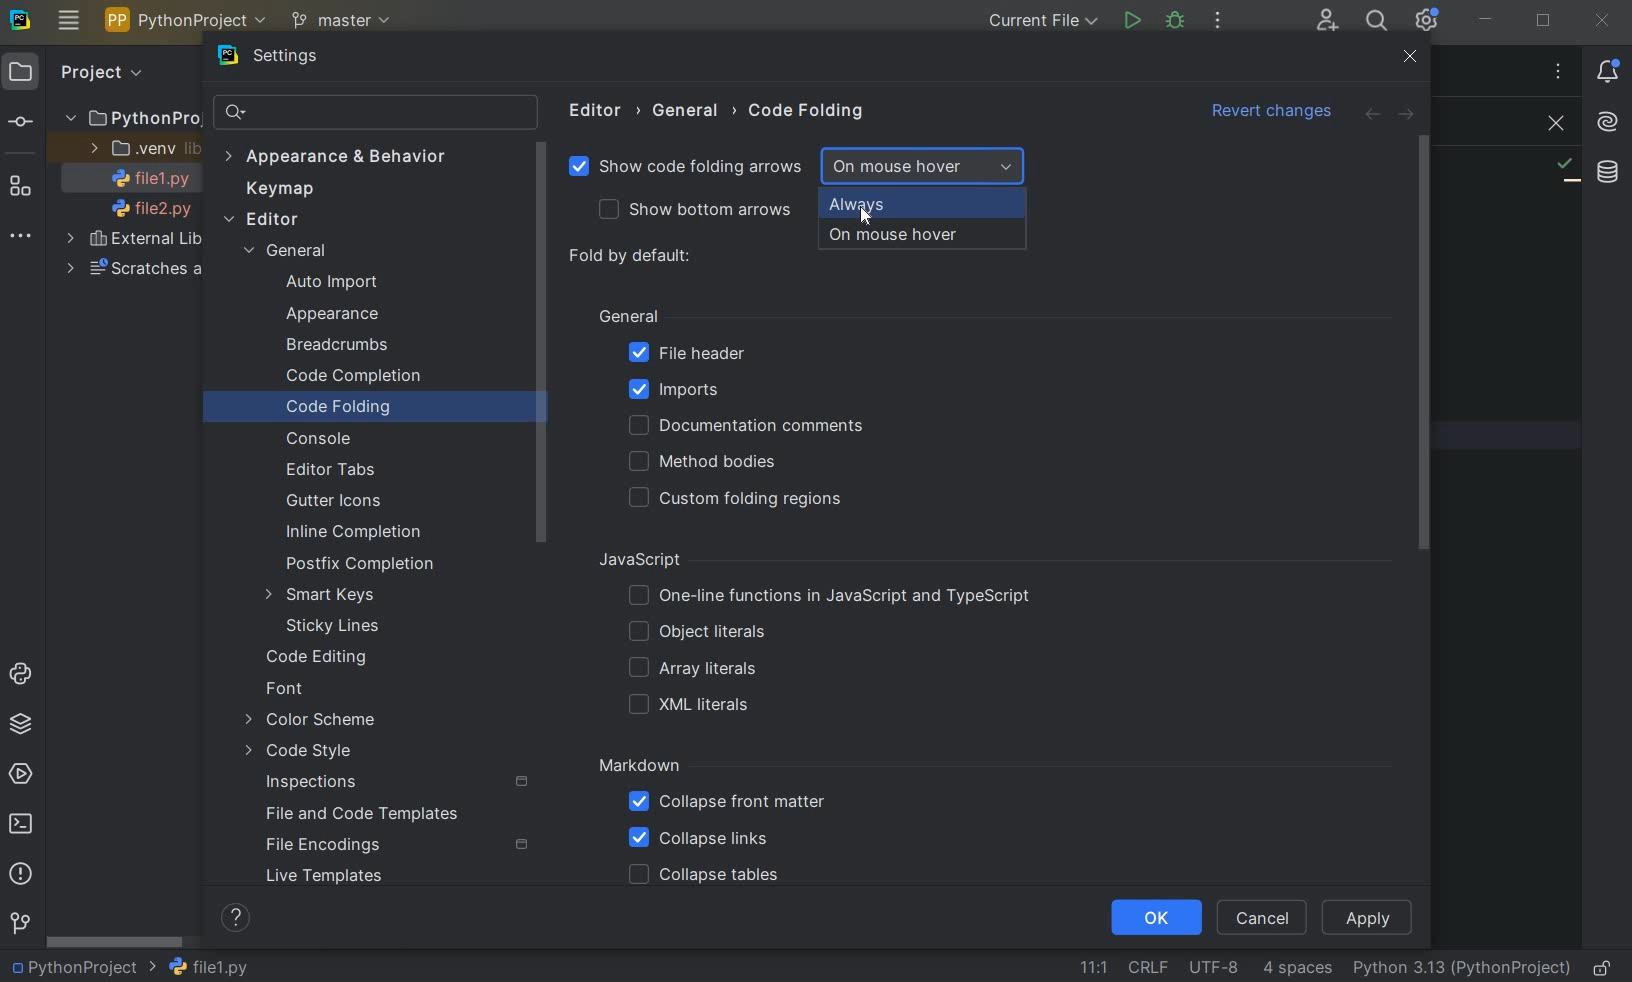 This screenshot has width=1632, height=982. What do you see at coordinates (286, 189) in the screenshot?
I see `KEYMAP` at bounding box center [286, 189].